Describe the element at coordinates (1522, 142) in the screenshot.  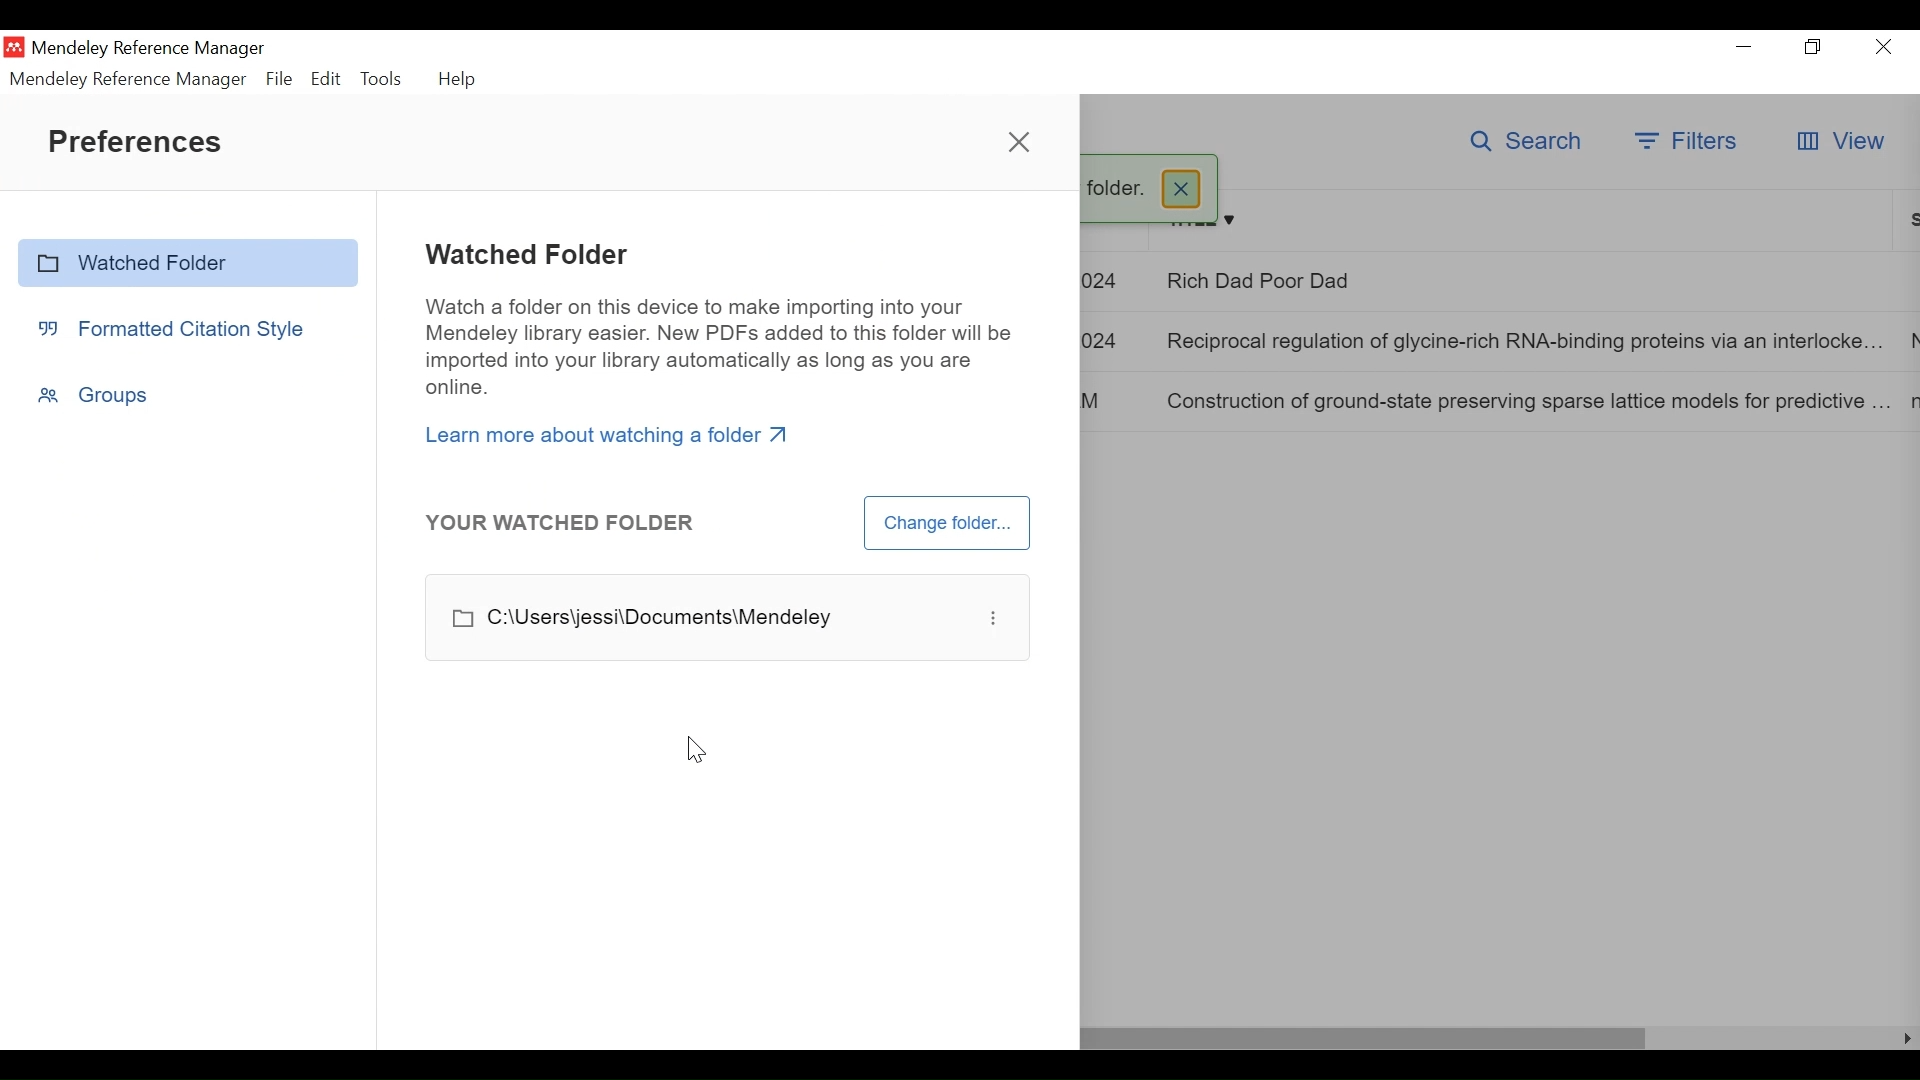
I see `Search` at that location.